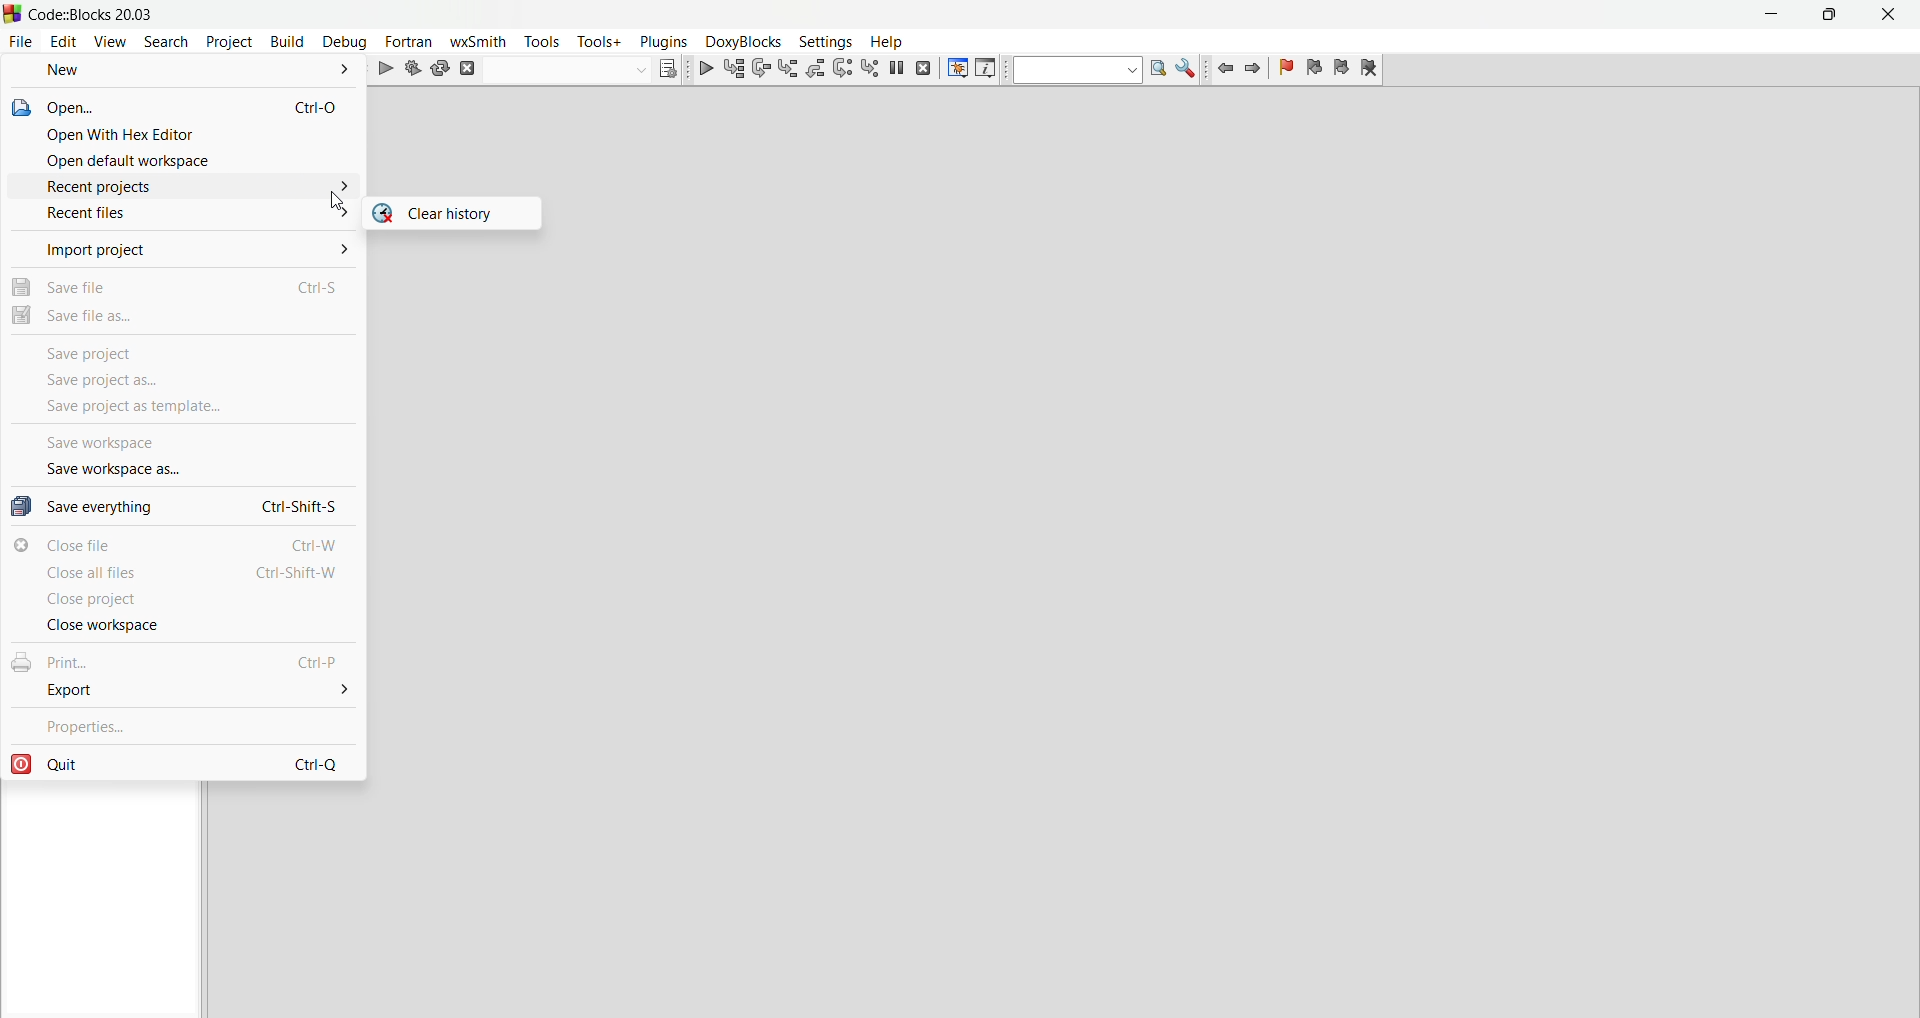 The image size is (1920, 1018). What do you see at coordinates (187, 381) in the screenshot?
I see `save project as` at bounding box center [187, 381].